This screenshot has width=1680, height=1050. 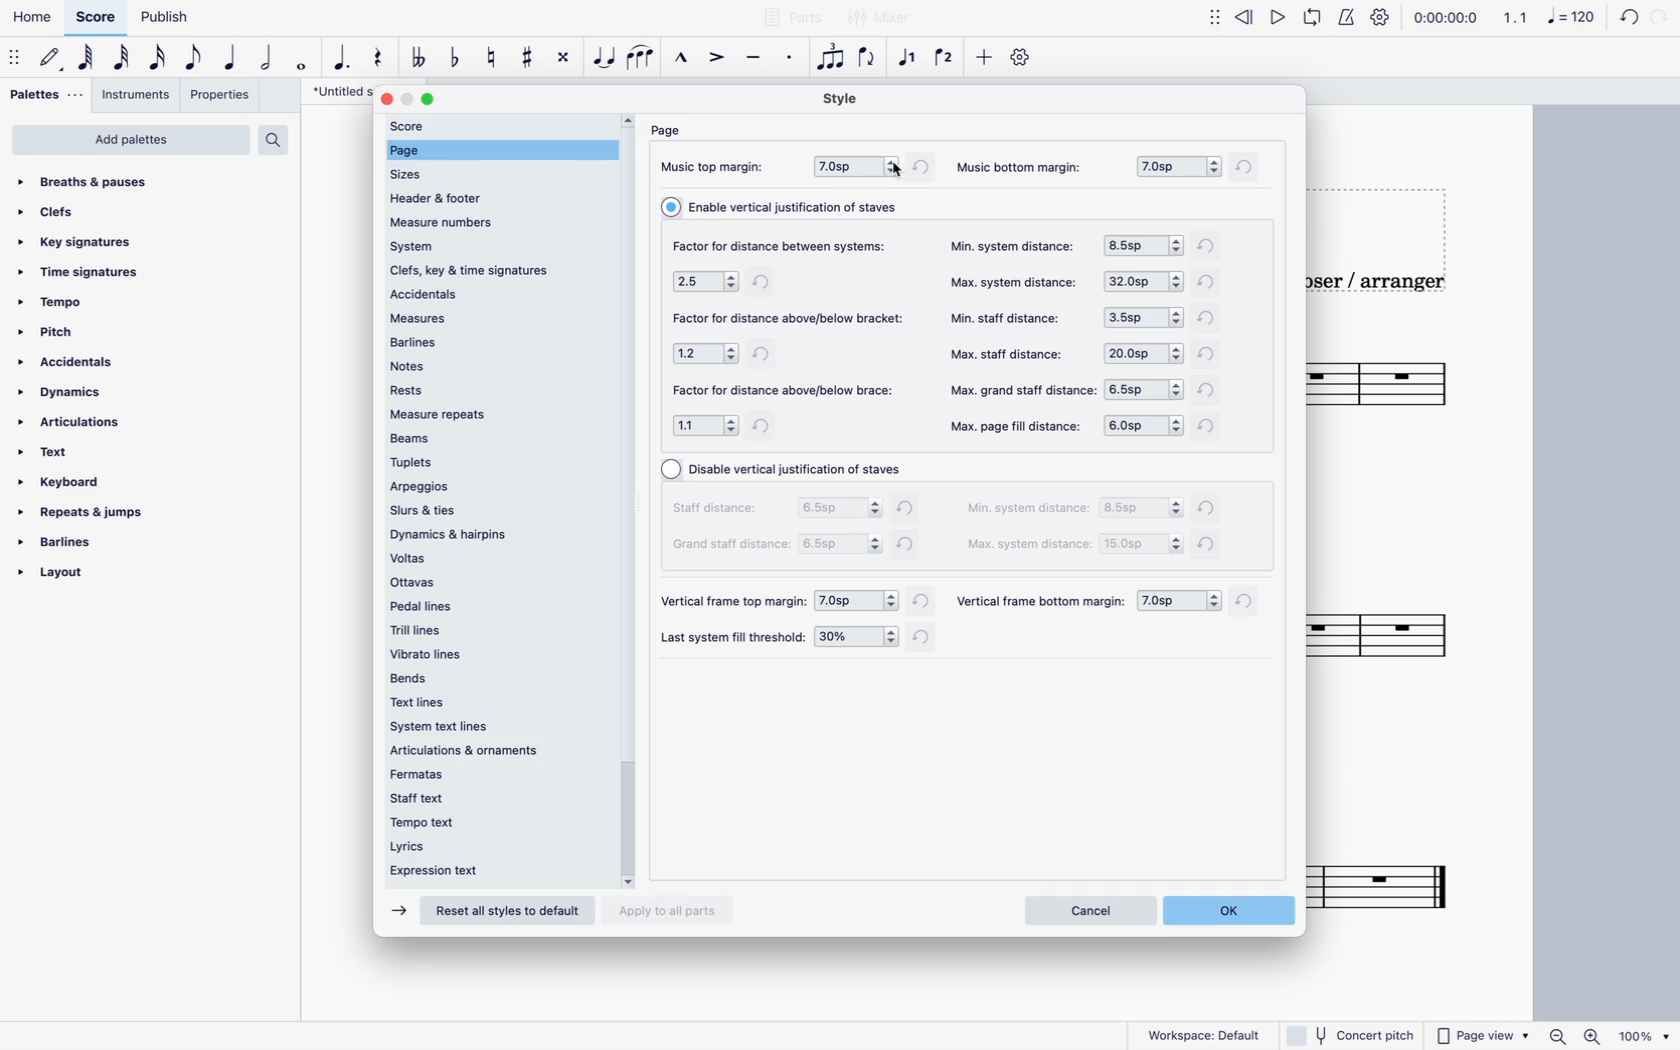 I want to click on refresh, so click(x=908, y=510).